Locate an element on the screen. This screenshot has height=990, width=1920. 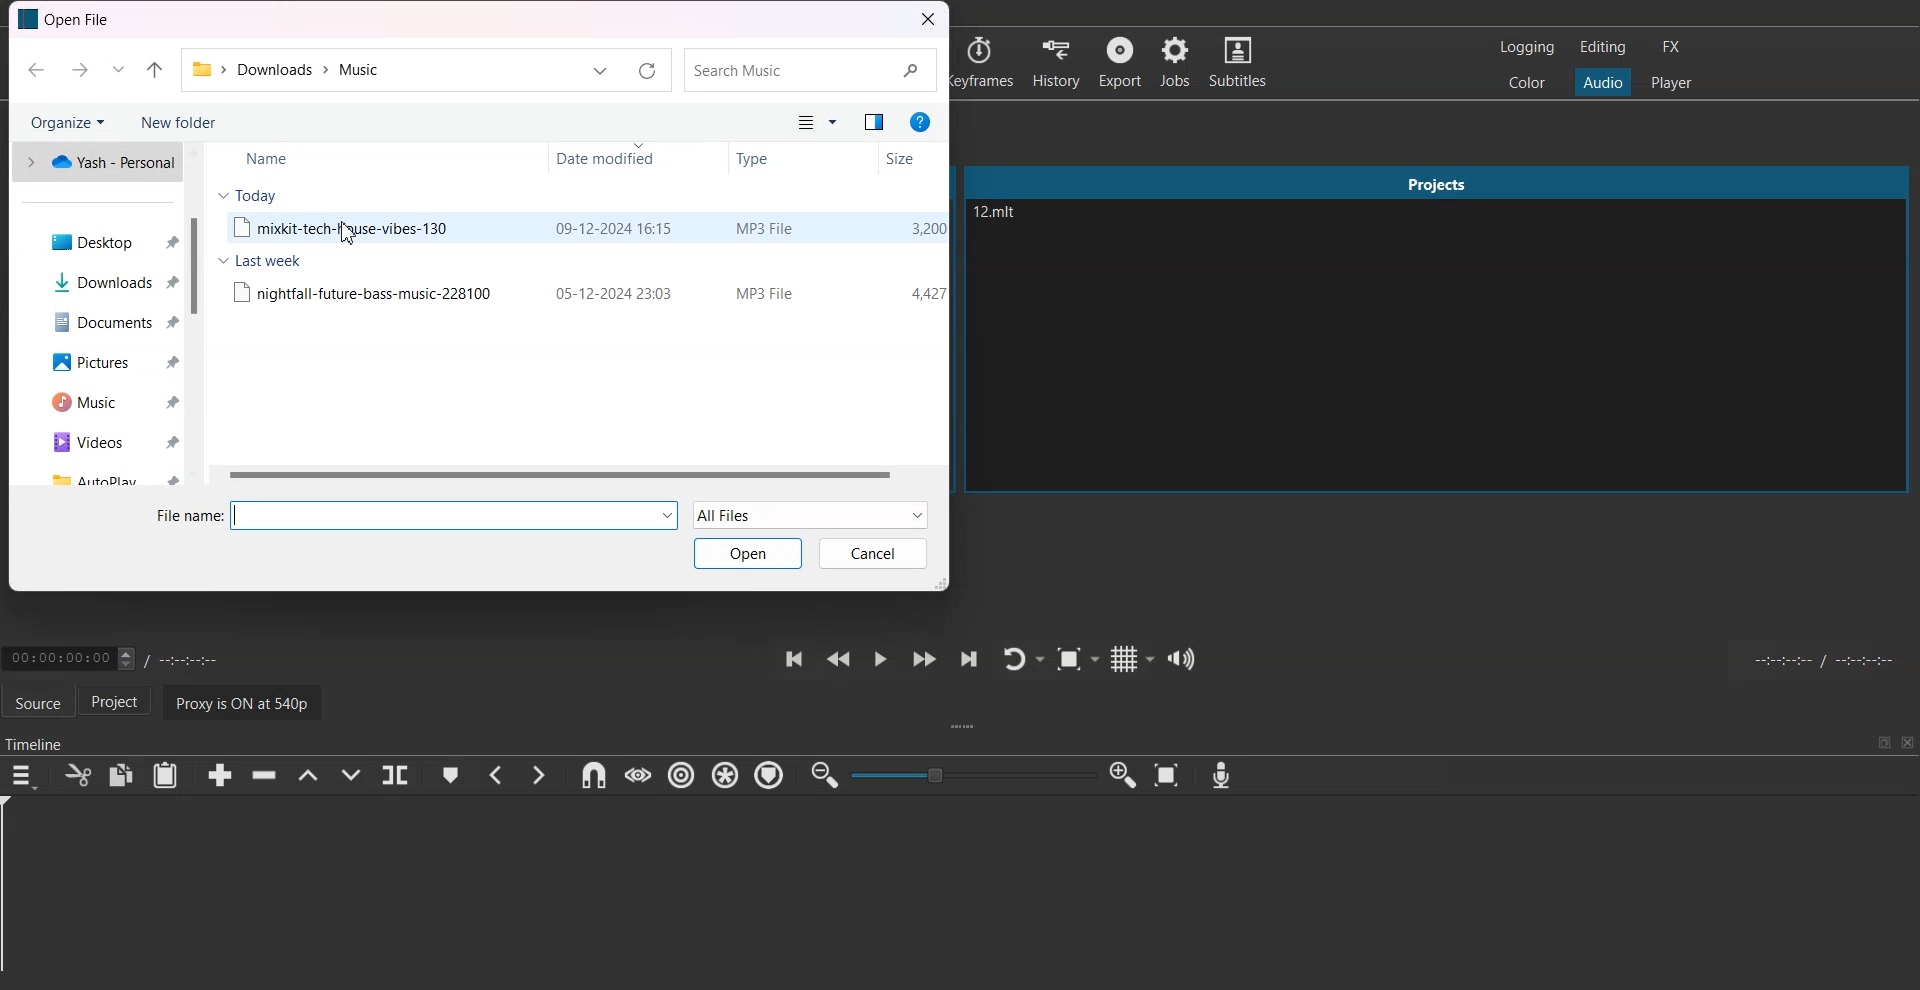
Split on playhead is located at coordinates (396, 775).